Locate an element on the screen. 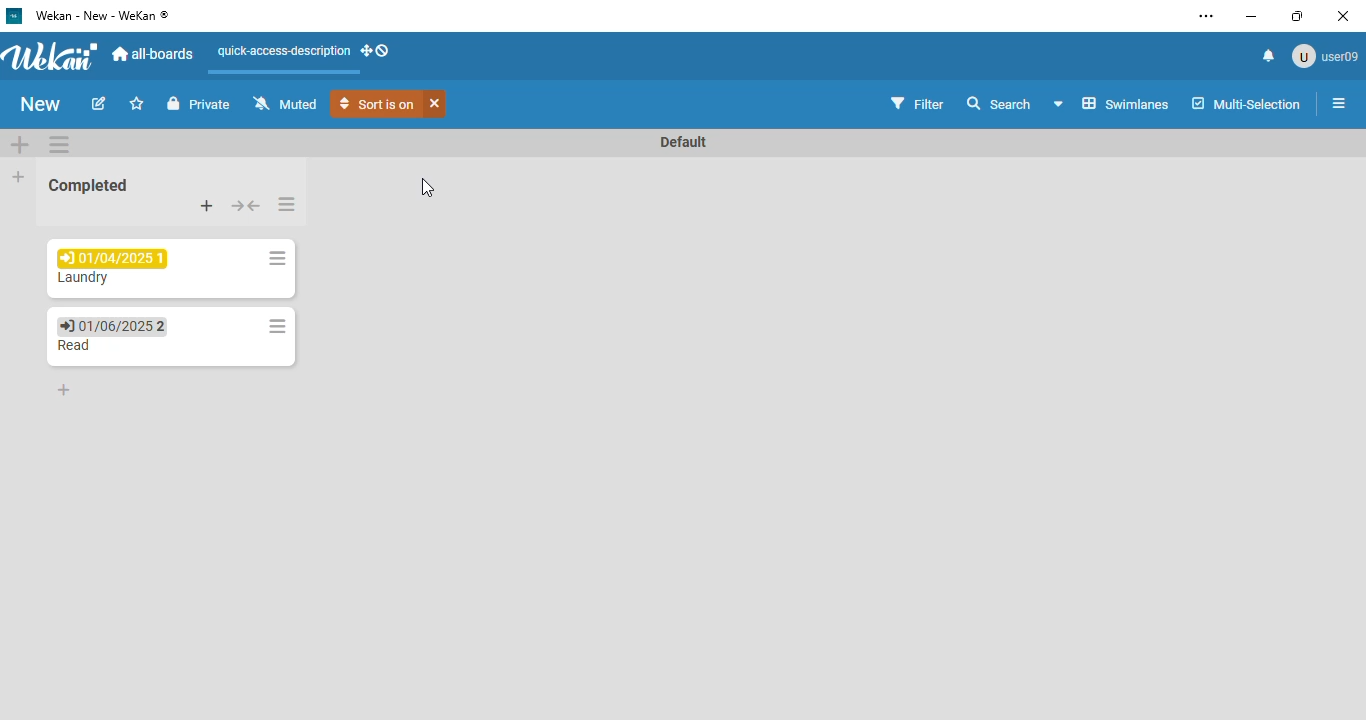 The image size is (1366, 720). filter is located at coordinates (918, 102).